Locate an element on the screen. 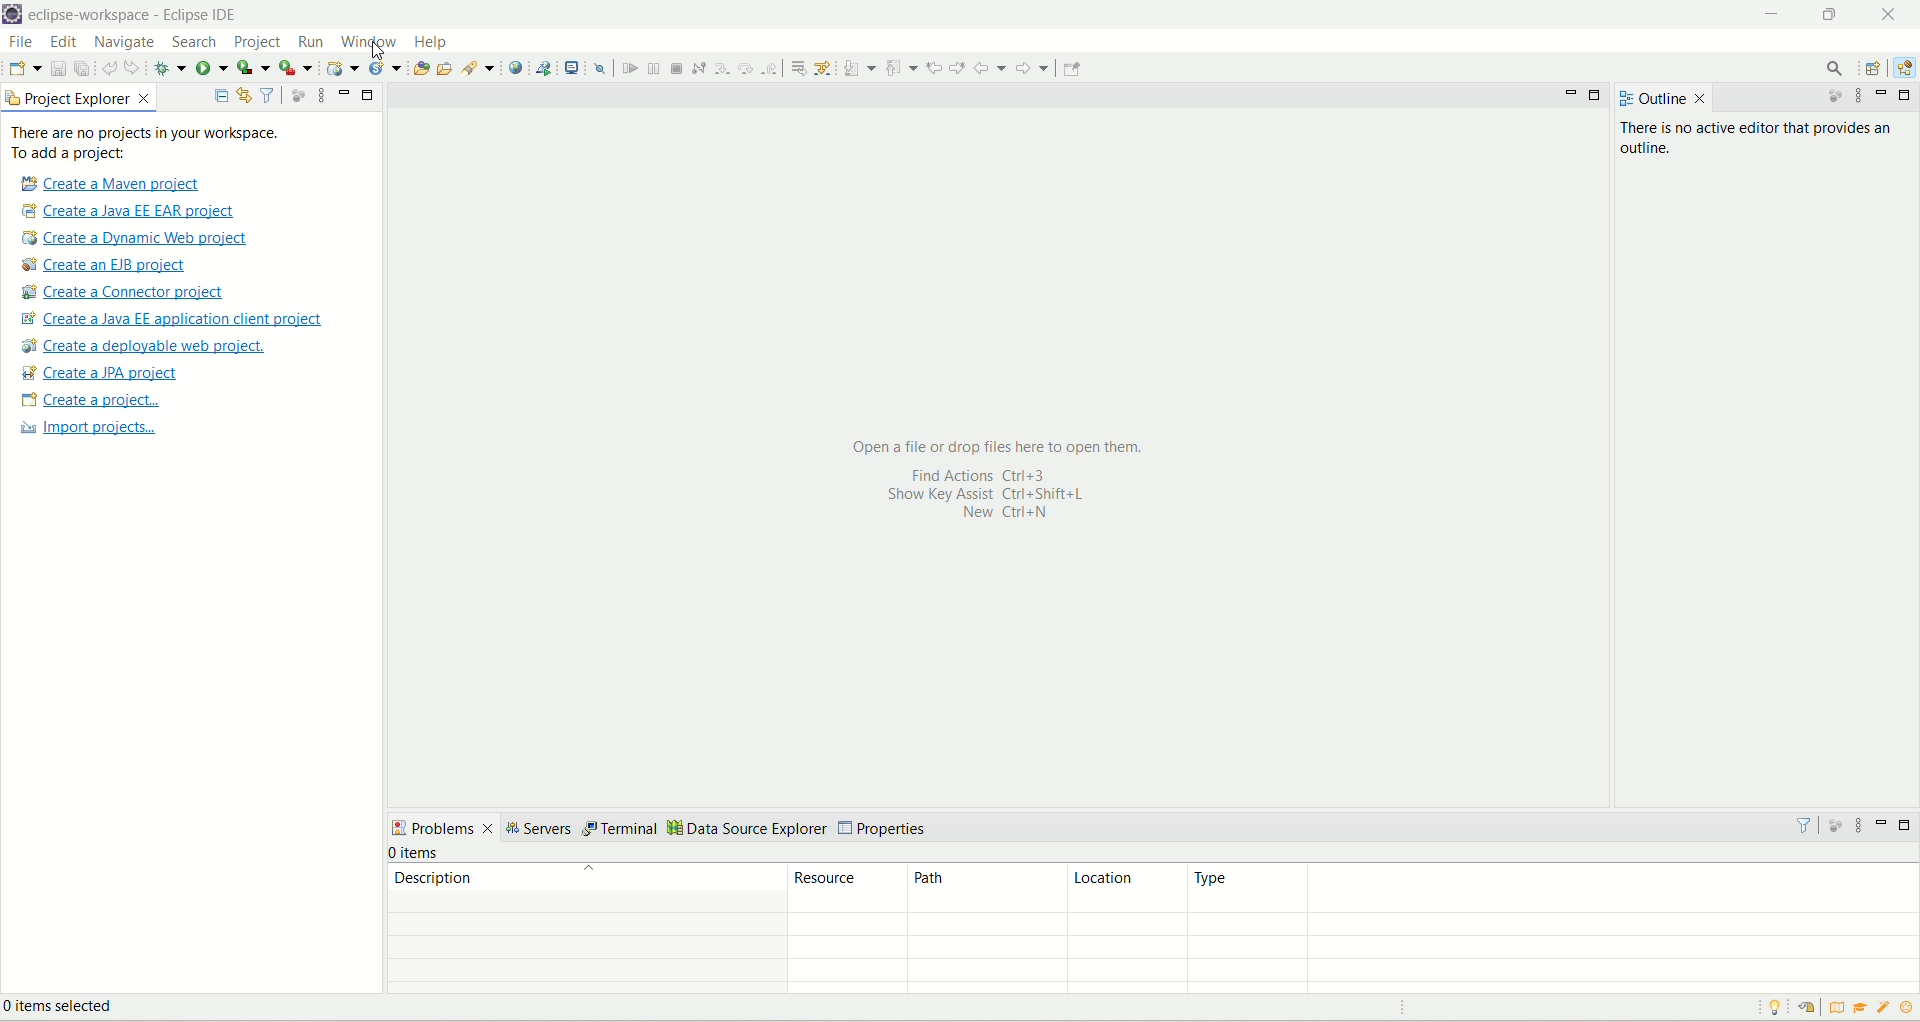  New ctrl+N is located at coordinates (996, 516).